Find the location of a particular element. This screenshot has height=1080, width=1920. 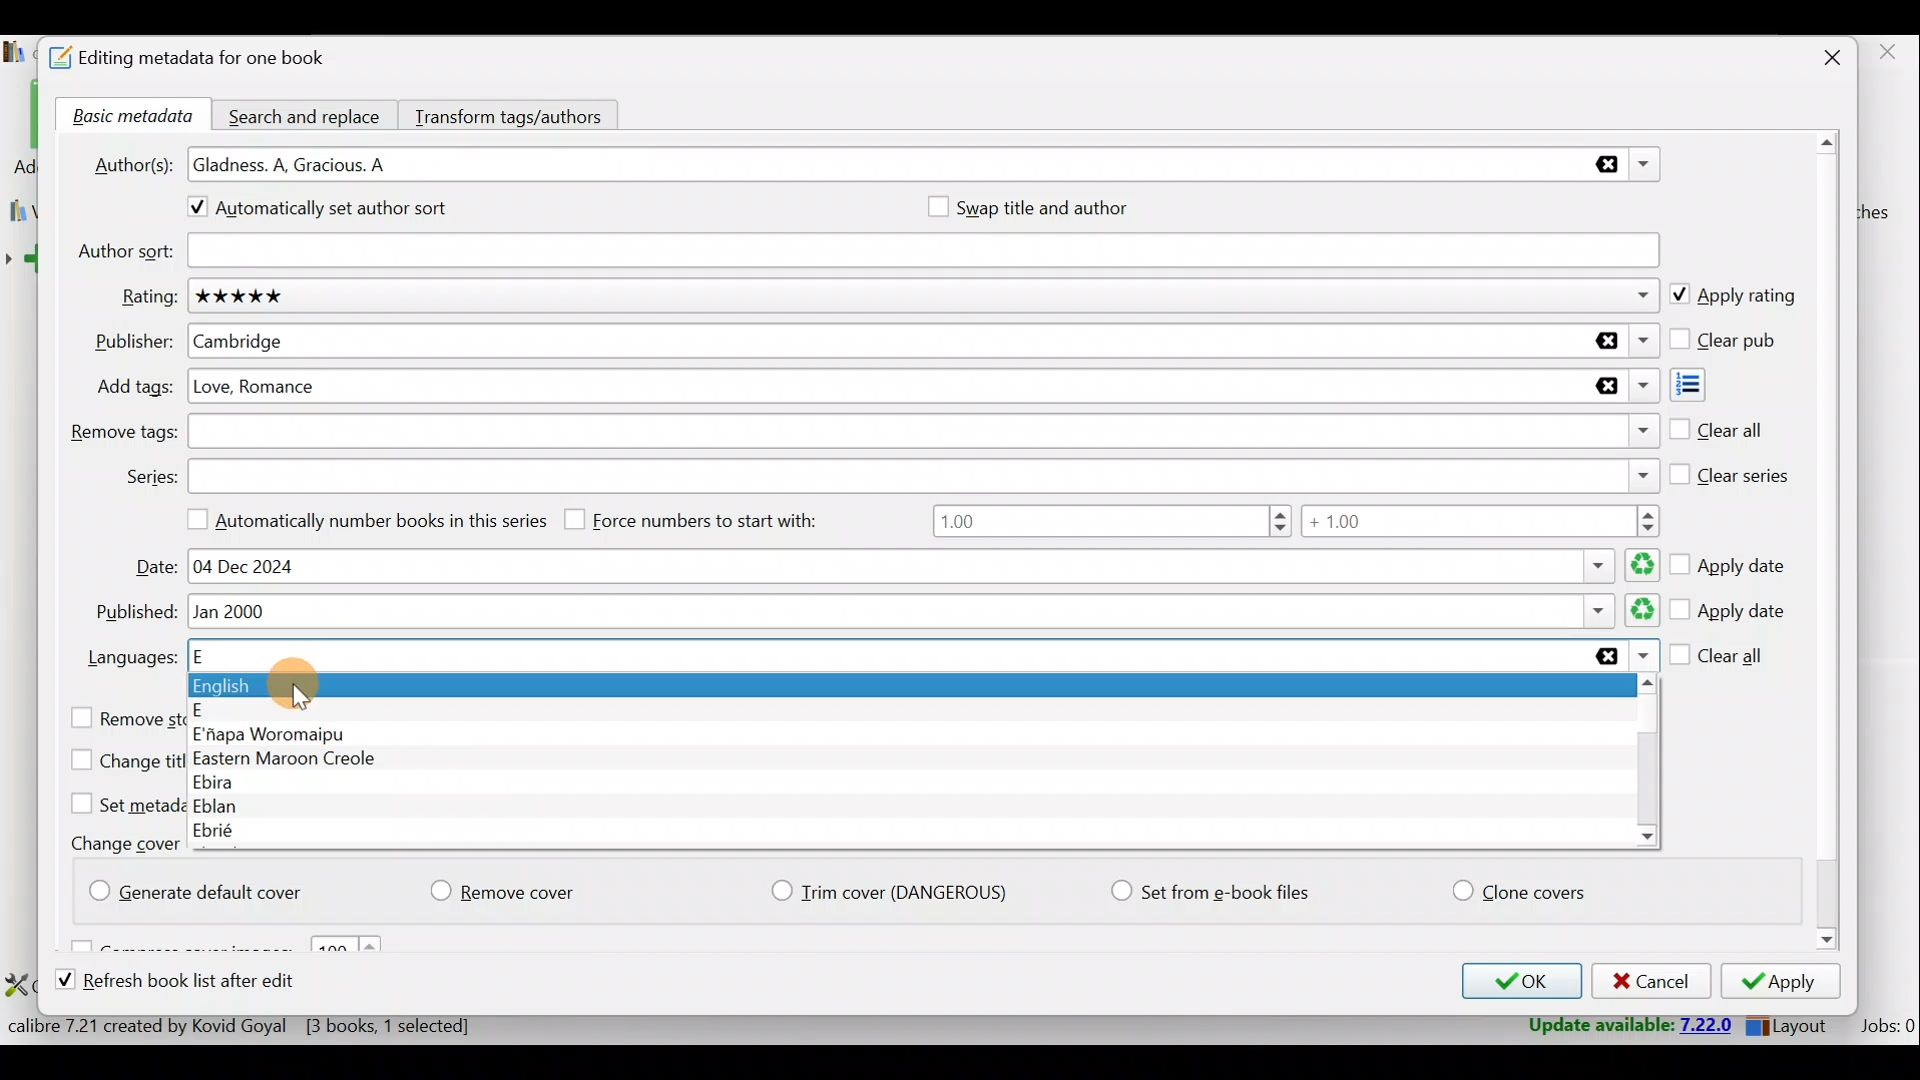

Clone covers is located at coordinates (1515, 887).